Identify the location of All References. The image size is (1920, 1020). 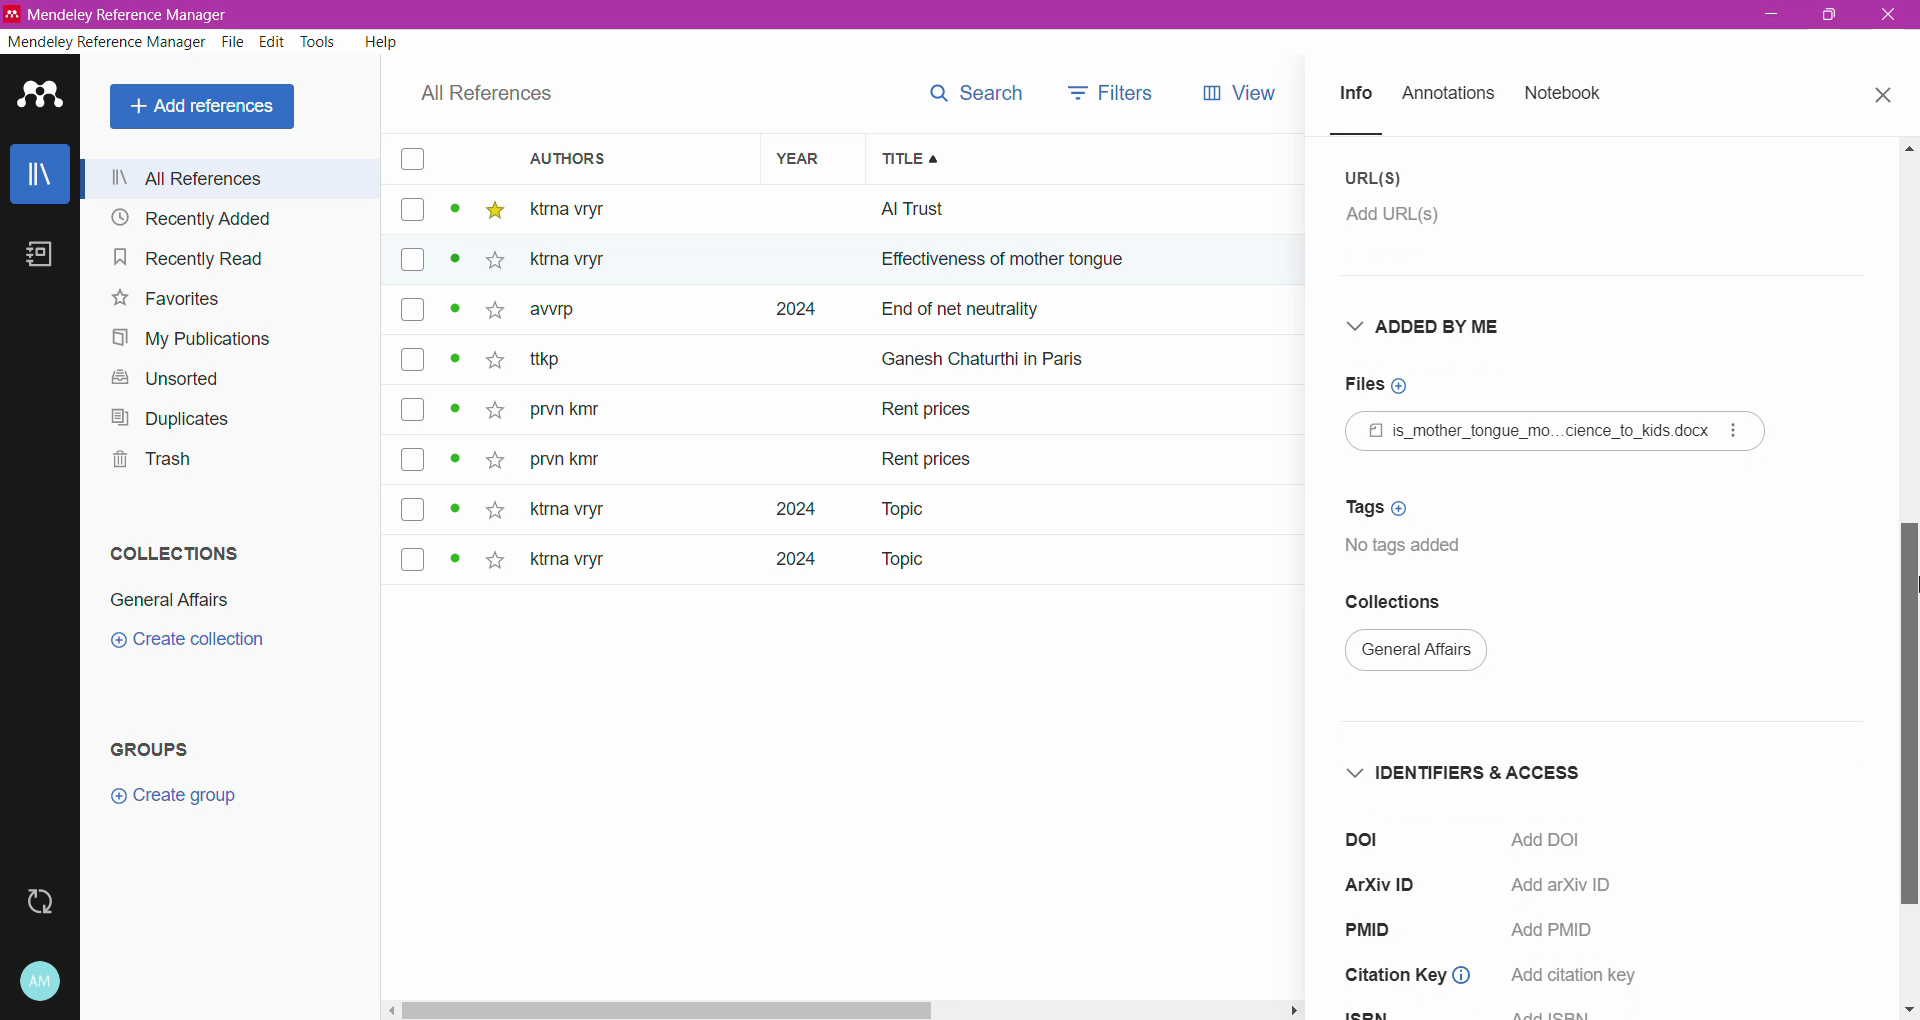
(232, 178).